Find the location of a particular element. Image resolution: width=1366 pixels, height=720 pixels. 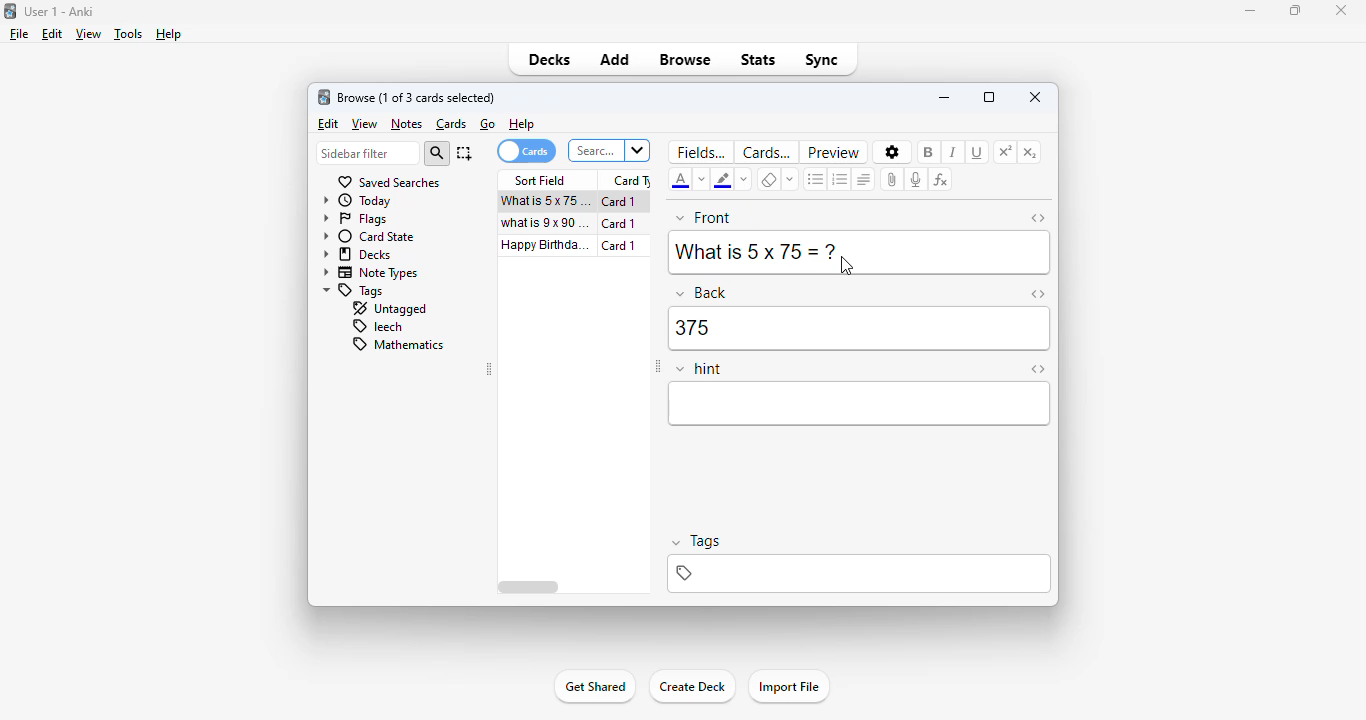

toggle sidebar is located at coordinates (657, 367).